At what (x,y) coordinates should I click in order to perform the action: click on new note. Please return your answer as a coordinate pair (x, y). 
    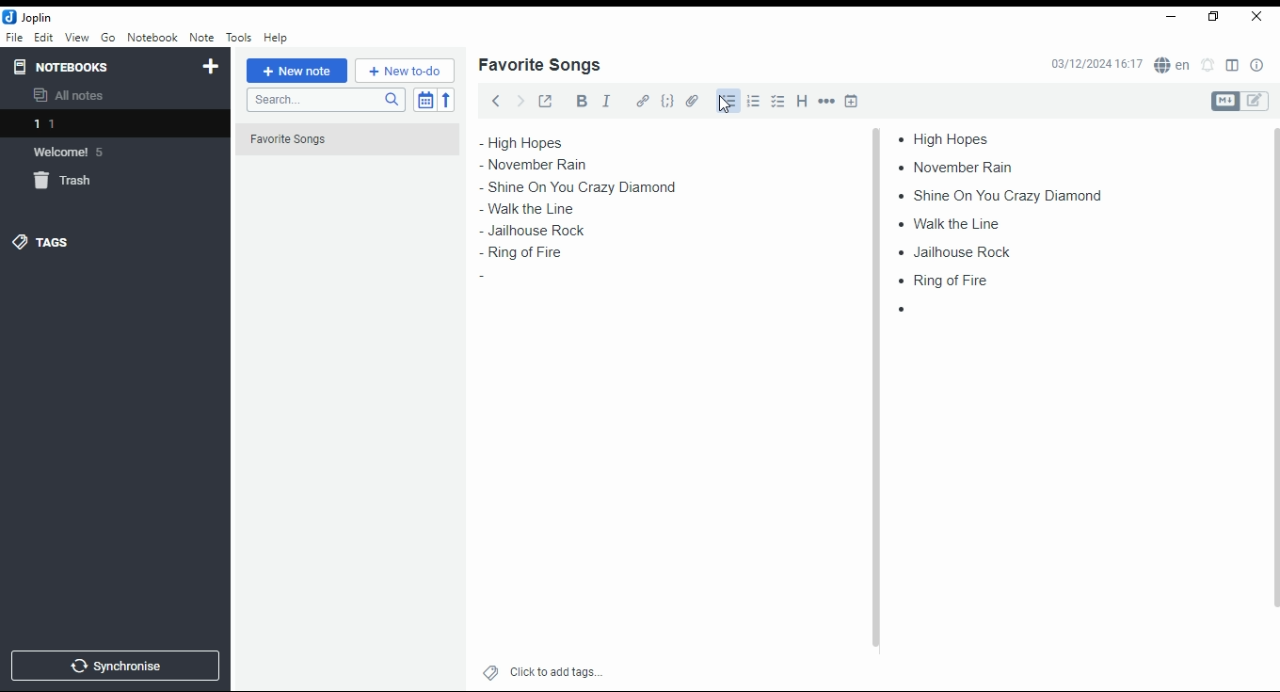
    Looking at the image, I should click on (297, 71).